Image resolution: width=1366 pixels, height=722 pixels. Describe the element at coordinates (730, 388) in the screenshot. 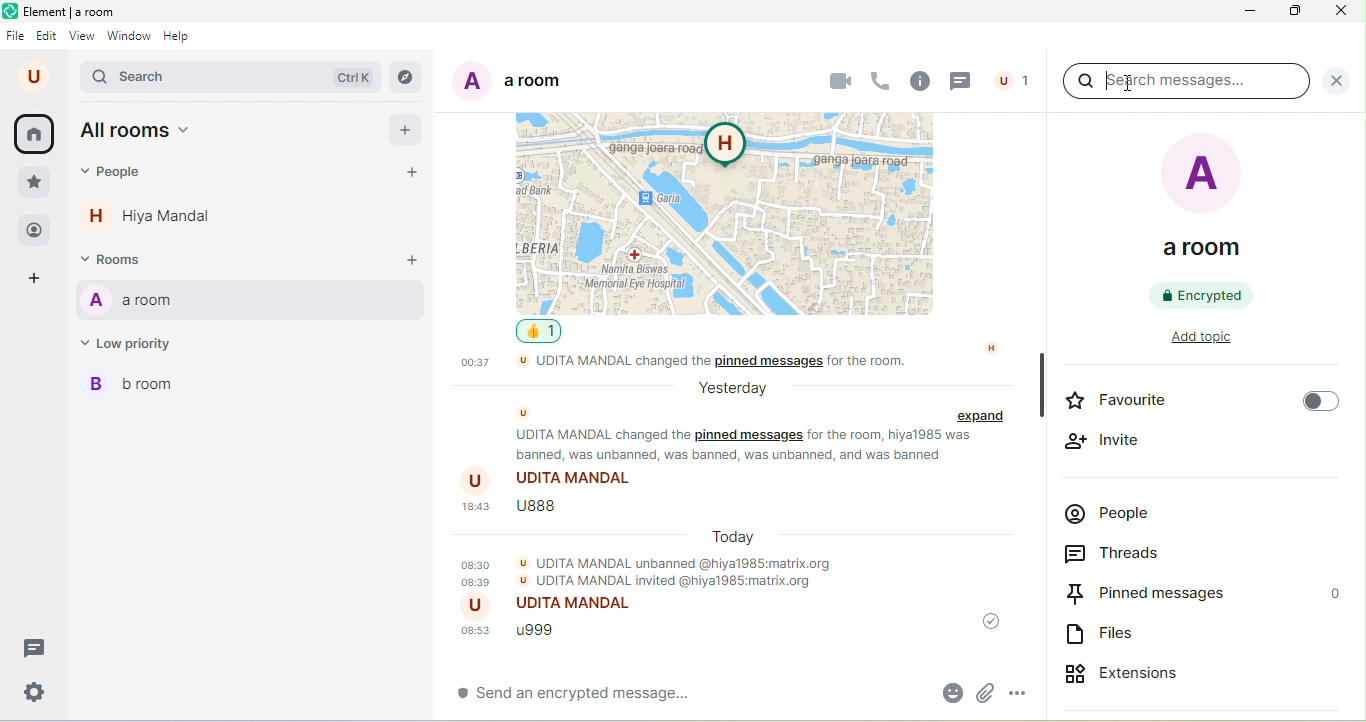

I see `yesterday` at that location.